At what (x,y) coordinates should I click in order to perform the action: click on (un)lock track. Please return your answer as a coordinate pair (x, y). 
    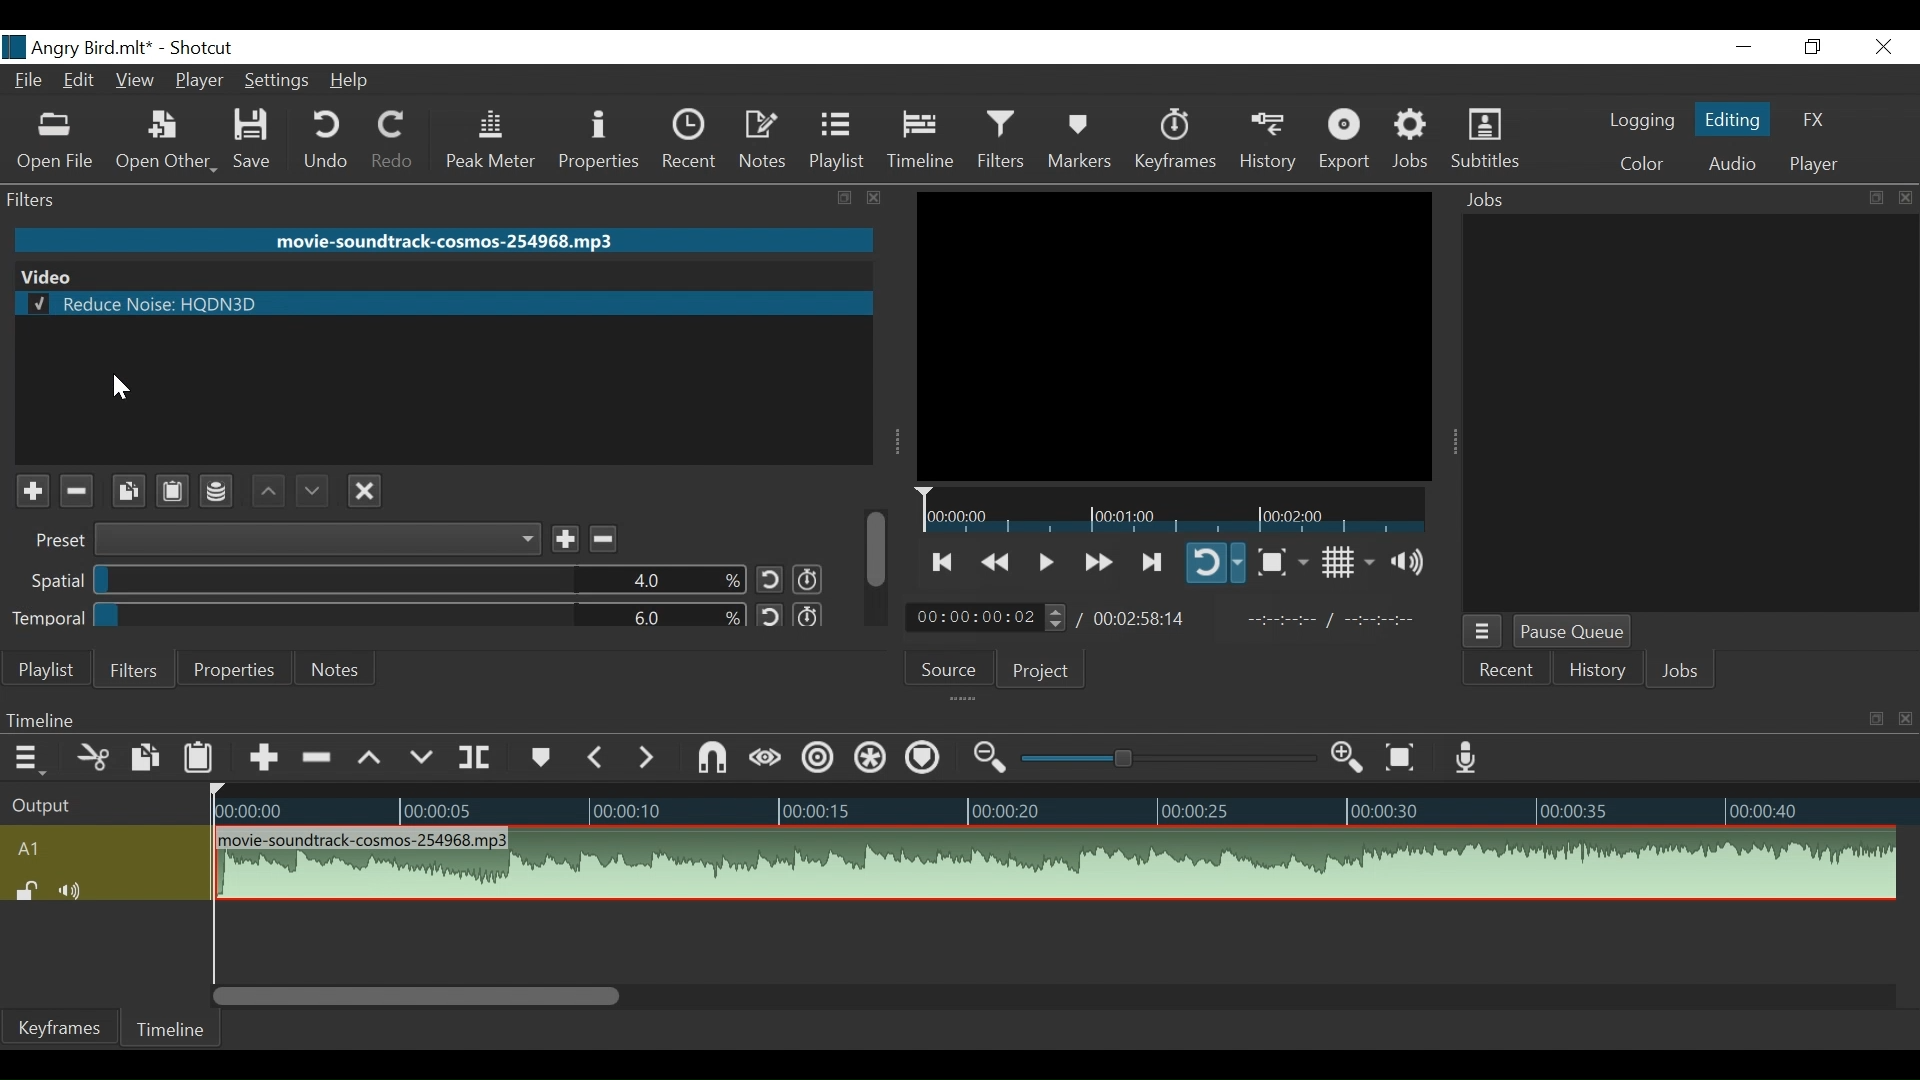
    Looking at the image, I should click on (27, 890).